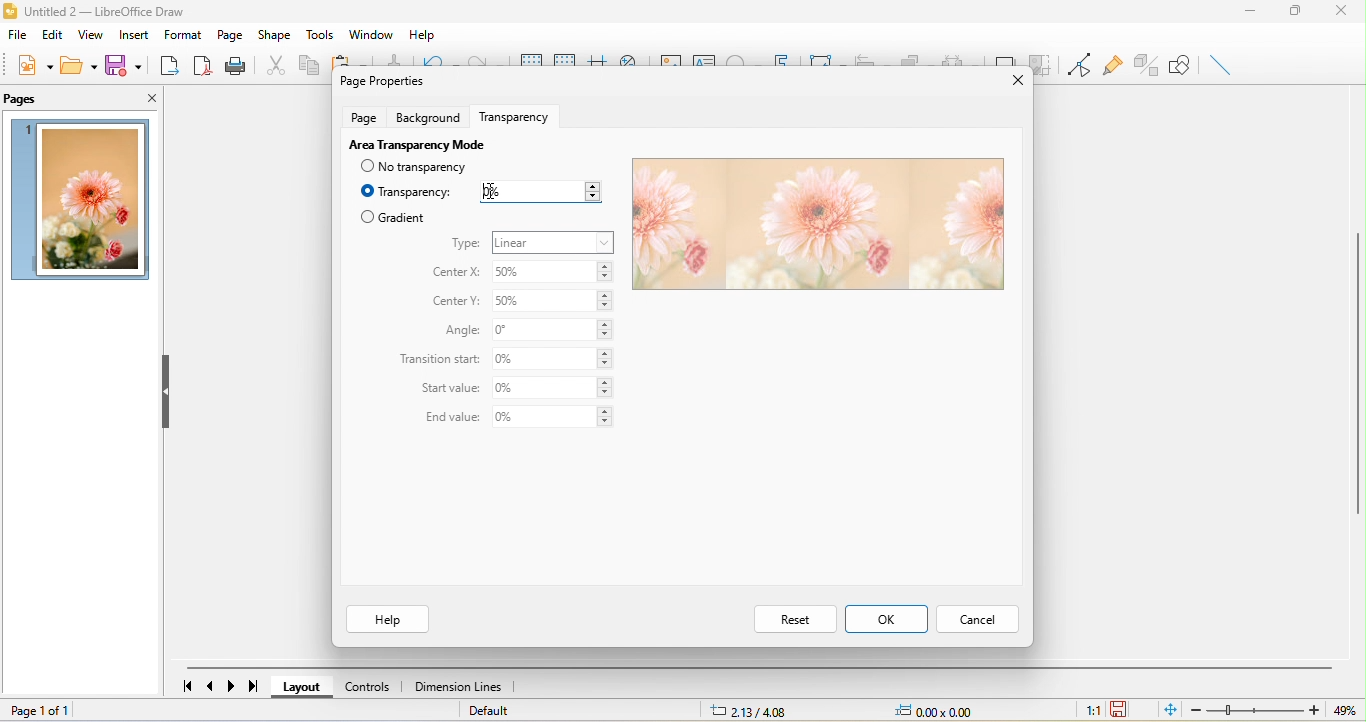  I want to click on insert, so click(138, 33).